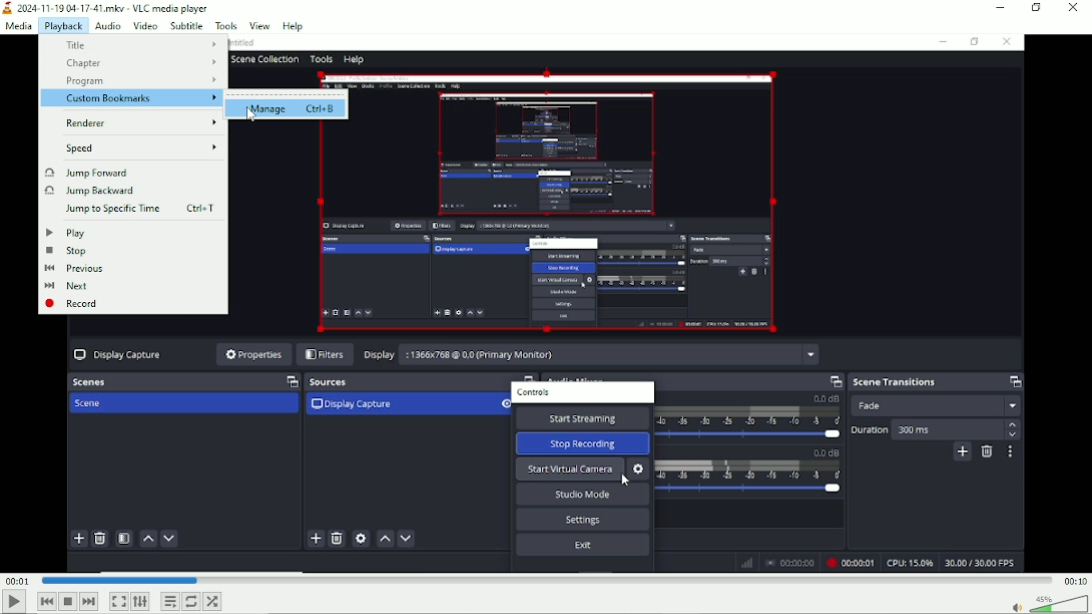  I want to click on renderer, so click(139, 123).